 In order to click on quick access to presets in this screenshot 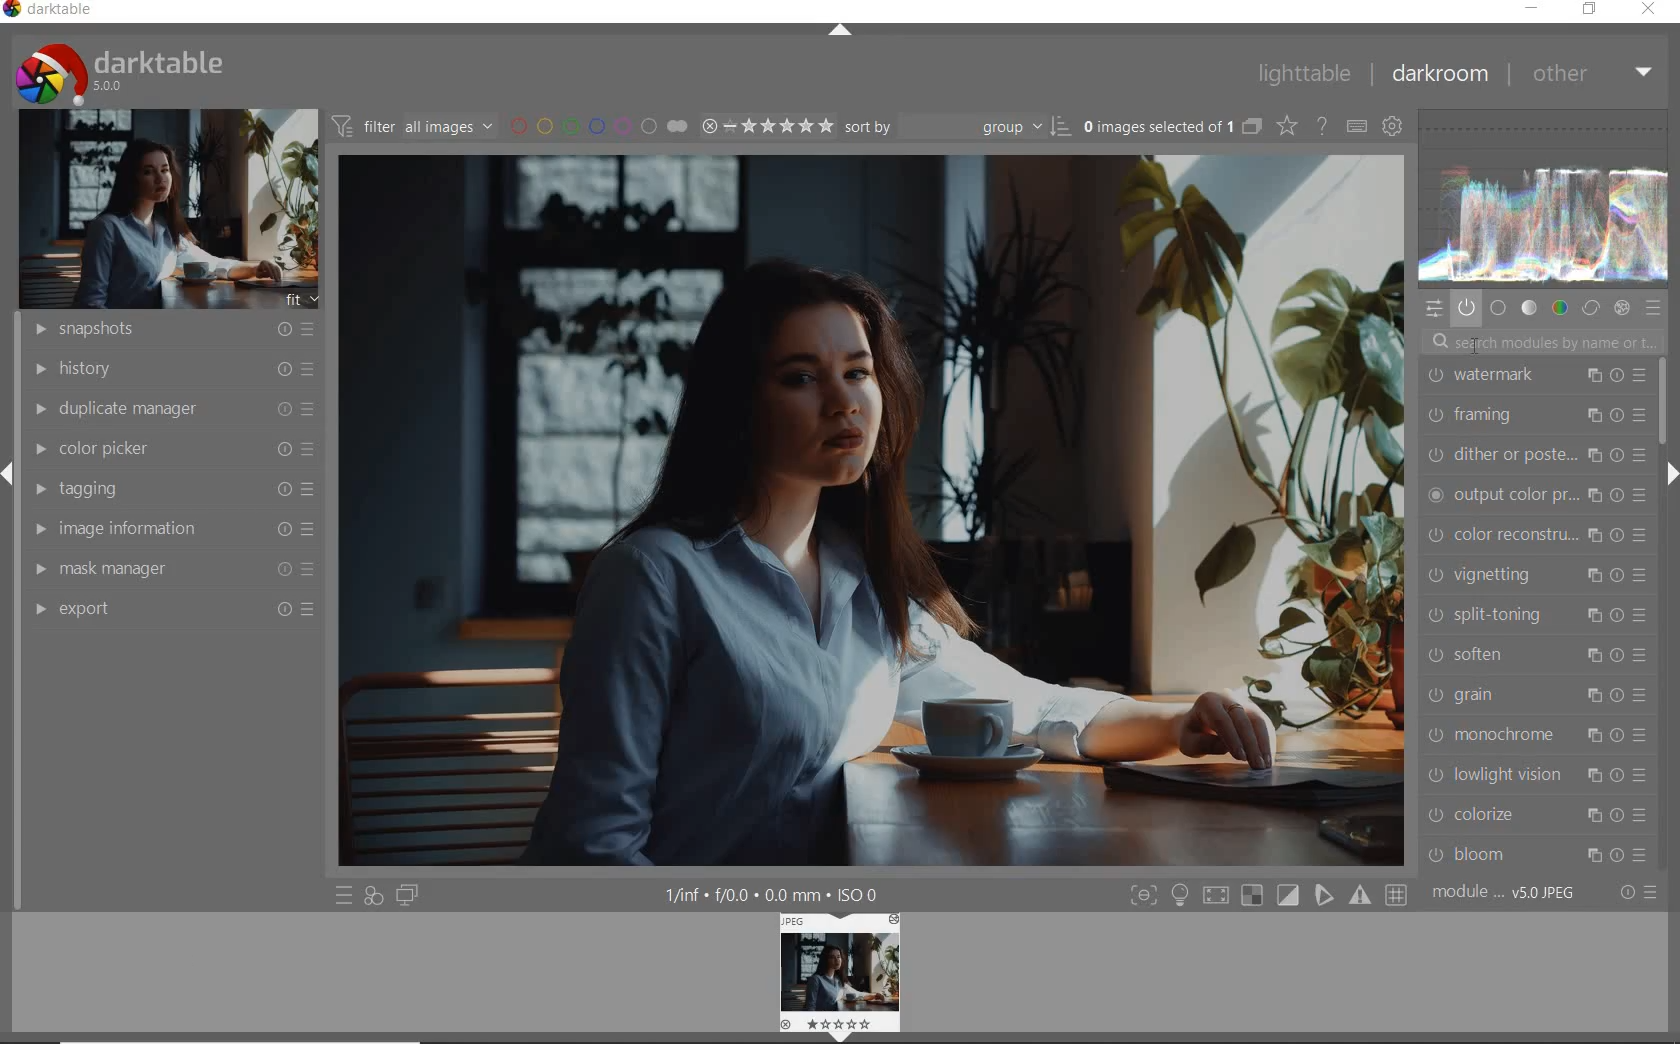, I will do `click(344, 895)`.